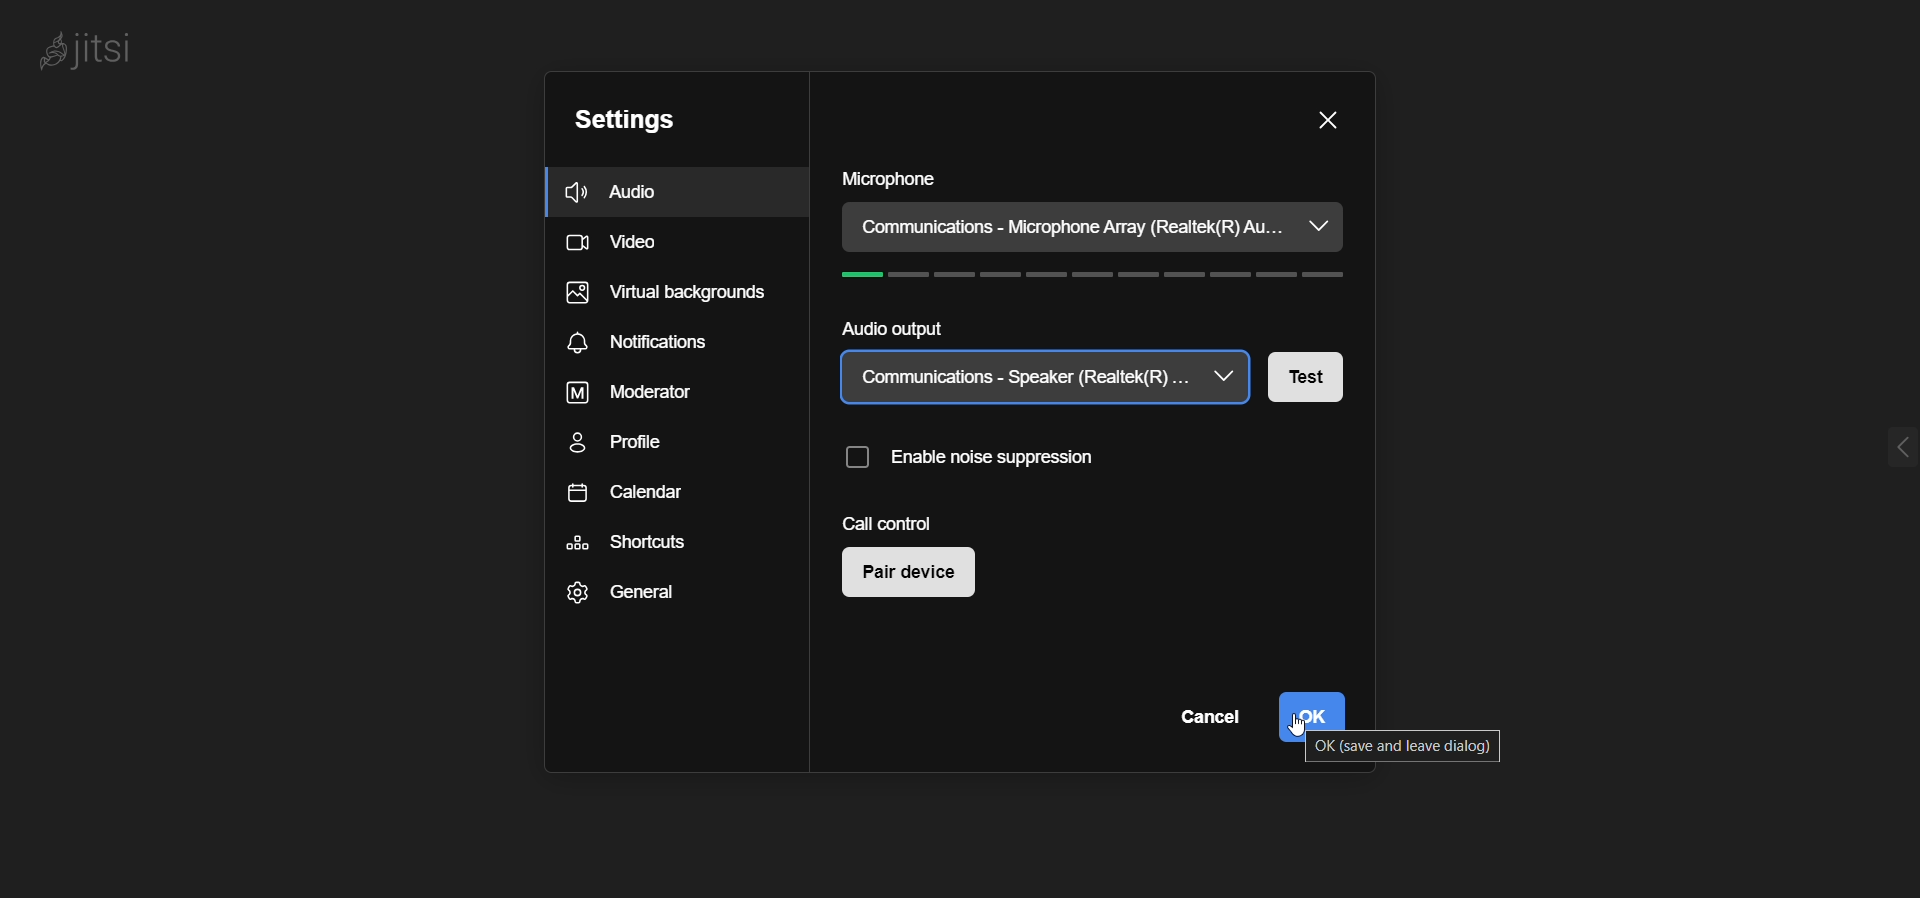 The height and width of the screenshot is (898, 1920). I want to click on settings, so click(622, 123).